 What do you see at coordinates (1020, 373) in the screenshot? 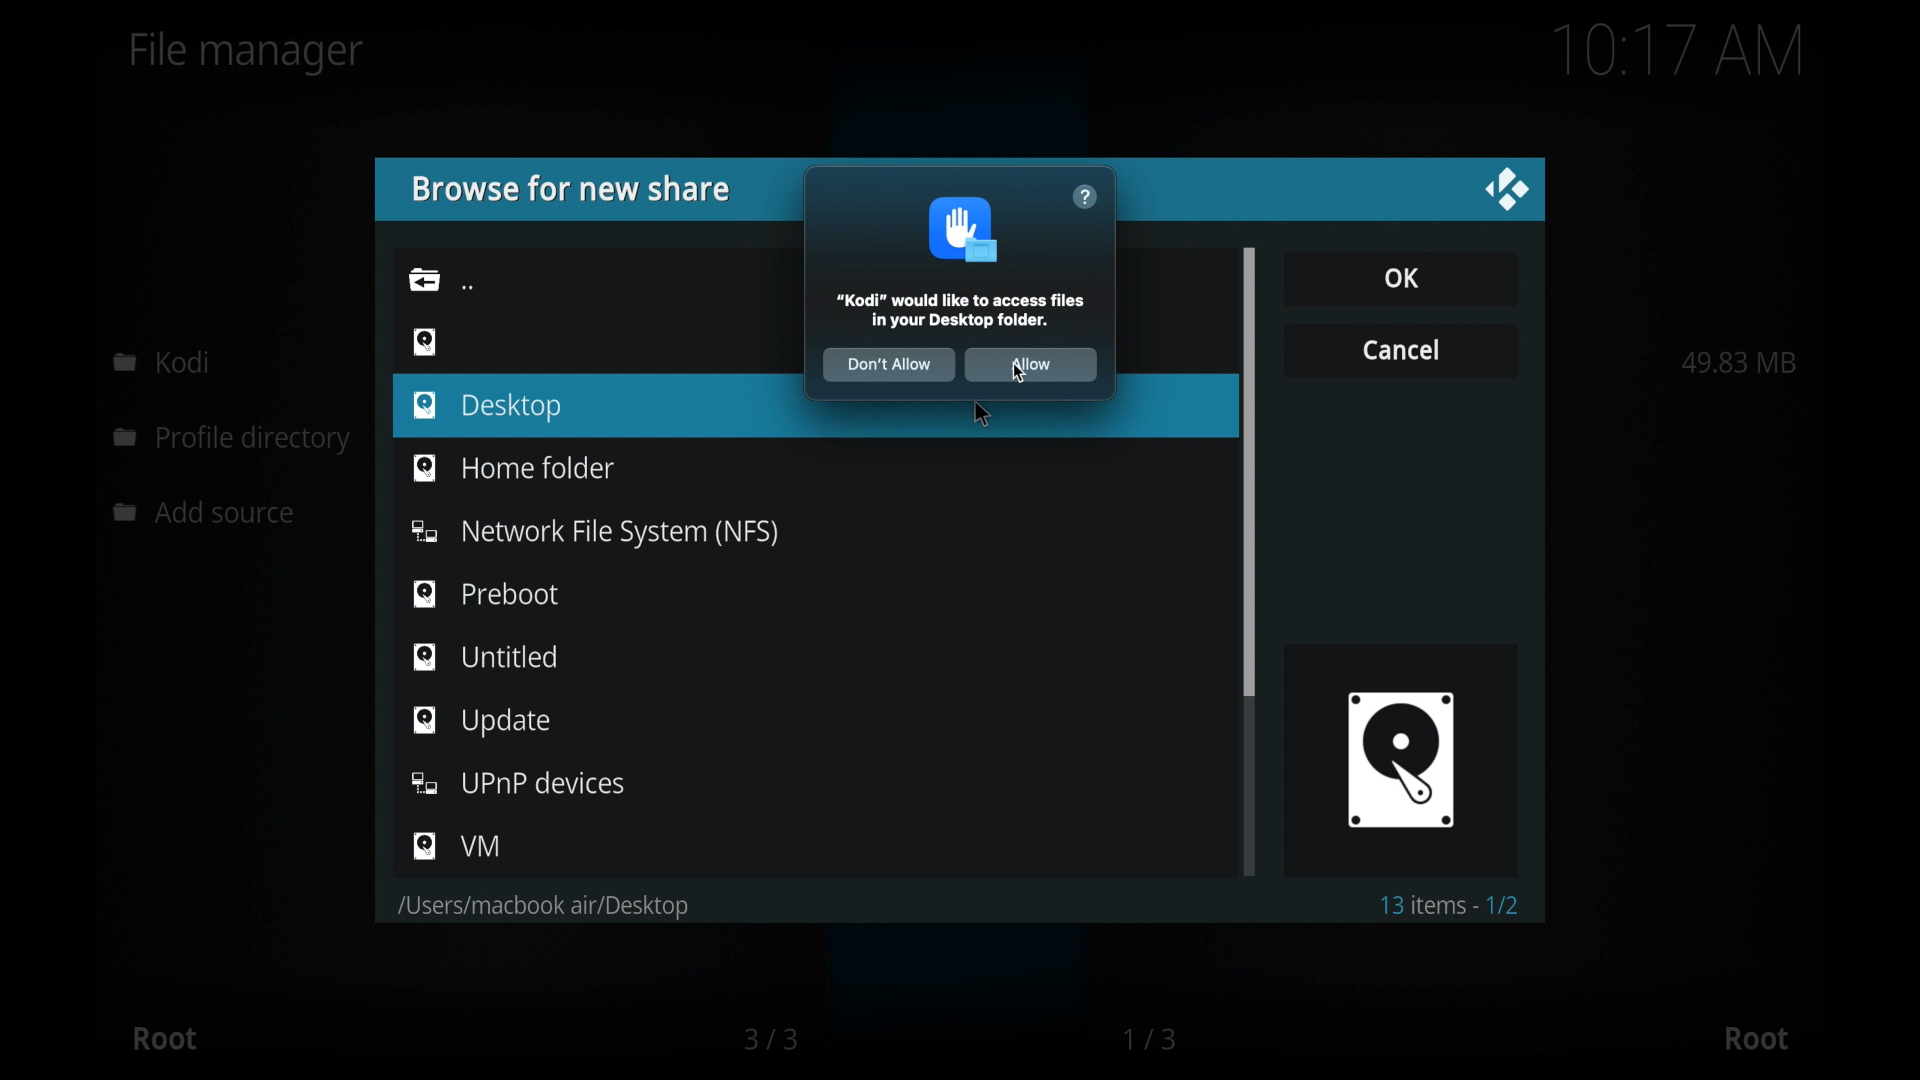
I see `cursor` at bounding box center [1020, 373].